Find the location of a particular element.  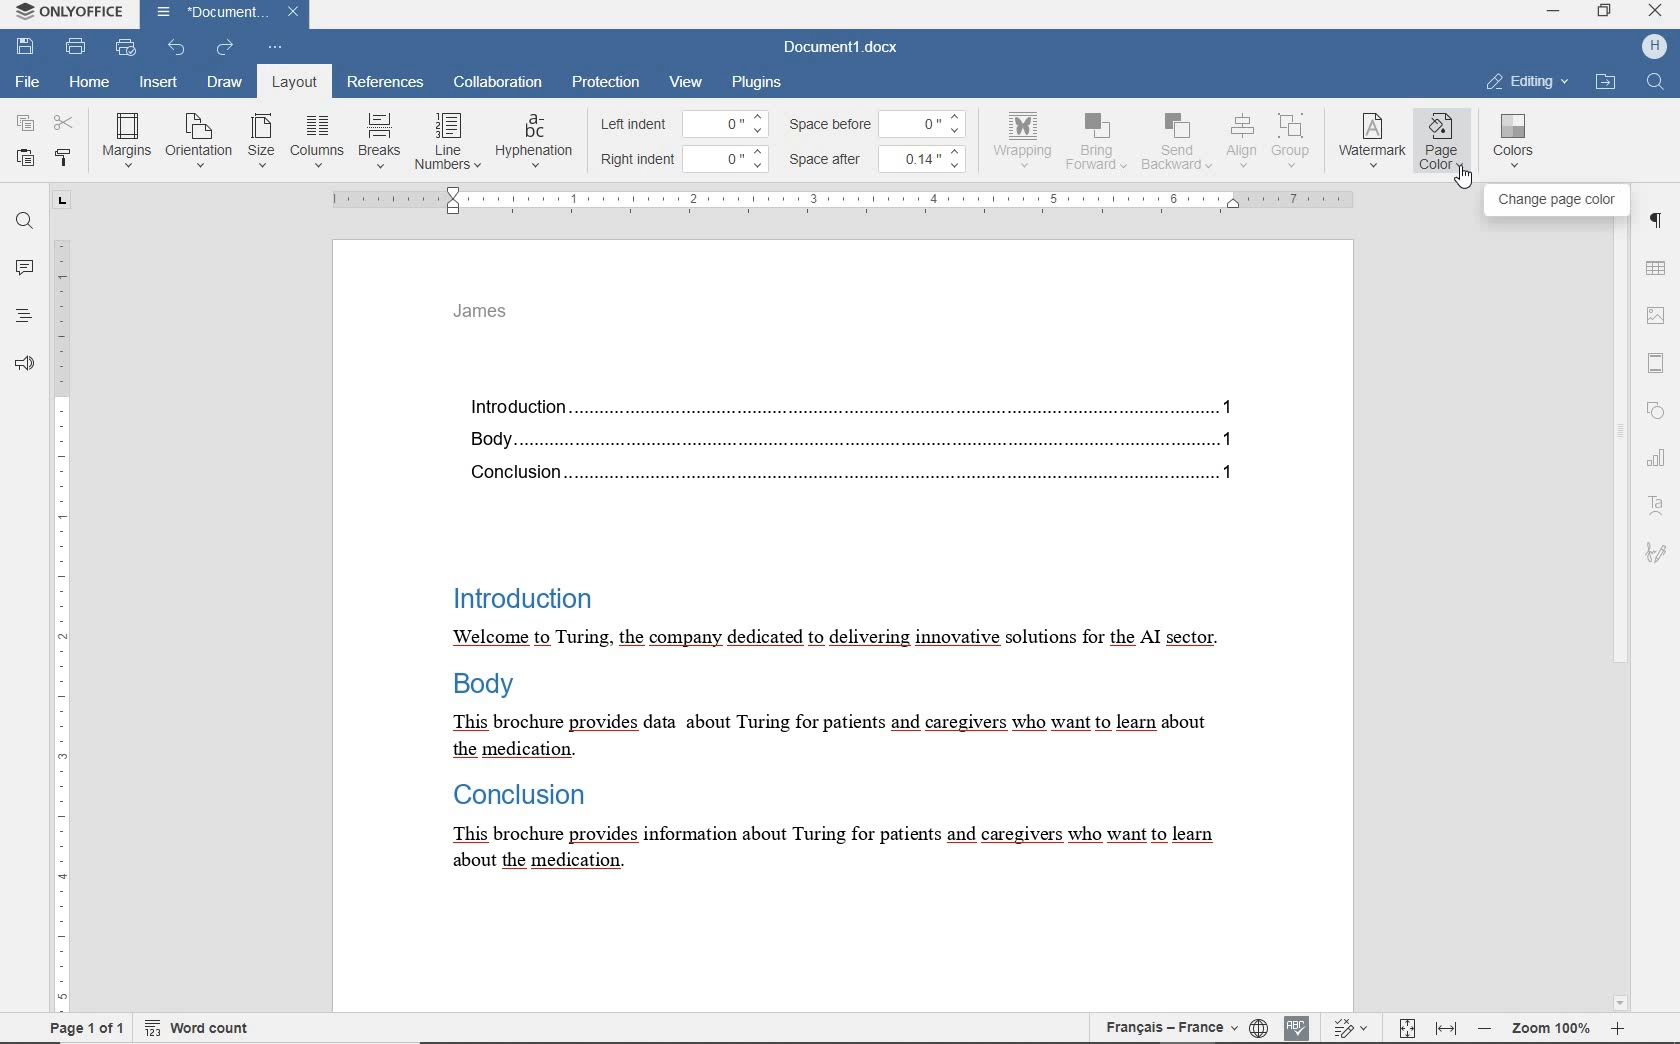

page 1 of 1 is located at coordinates (85, 1028).